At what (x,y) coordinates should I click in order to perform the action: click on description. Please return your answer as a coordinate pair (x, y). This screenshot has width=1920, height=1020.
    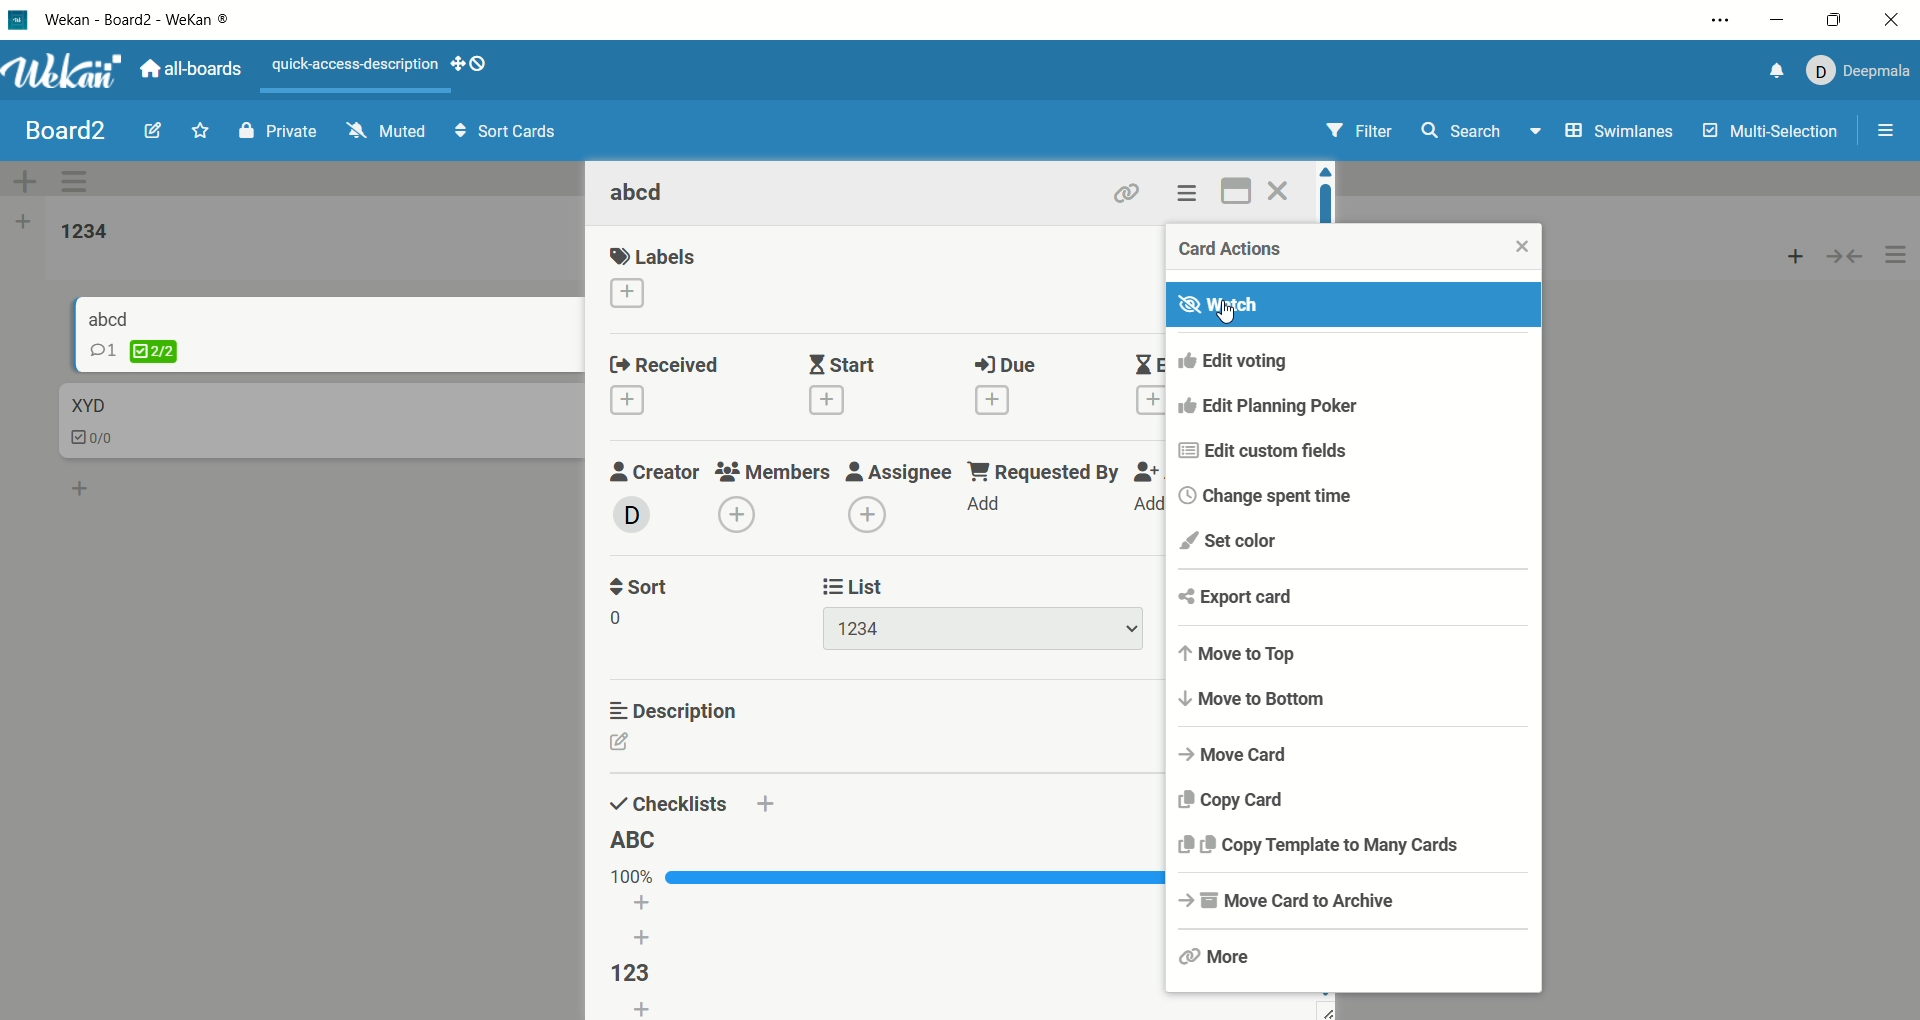
    Looking at the image, I should click on (677, 707).